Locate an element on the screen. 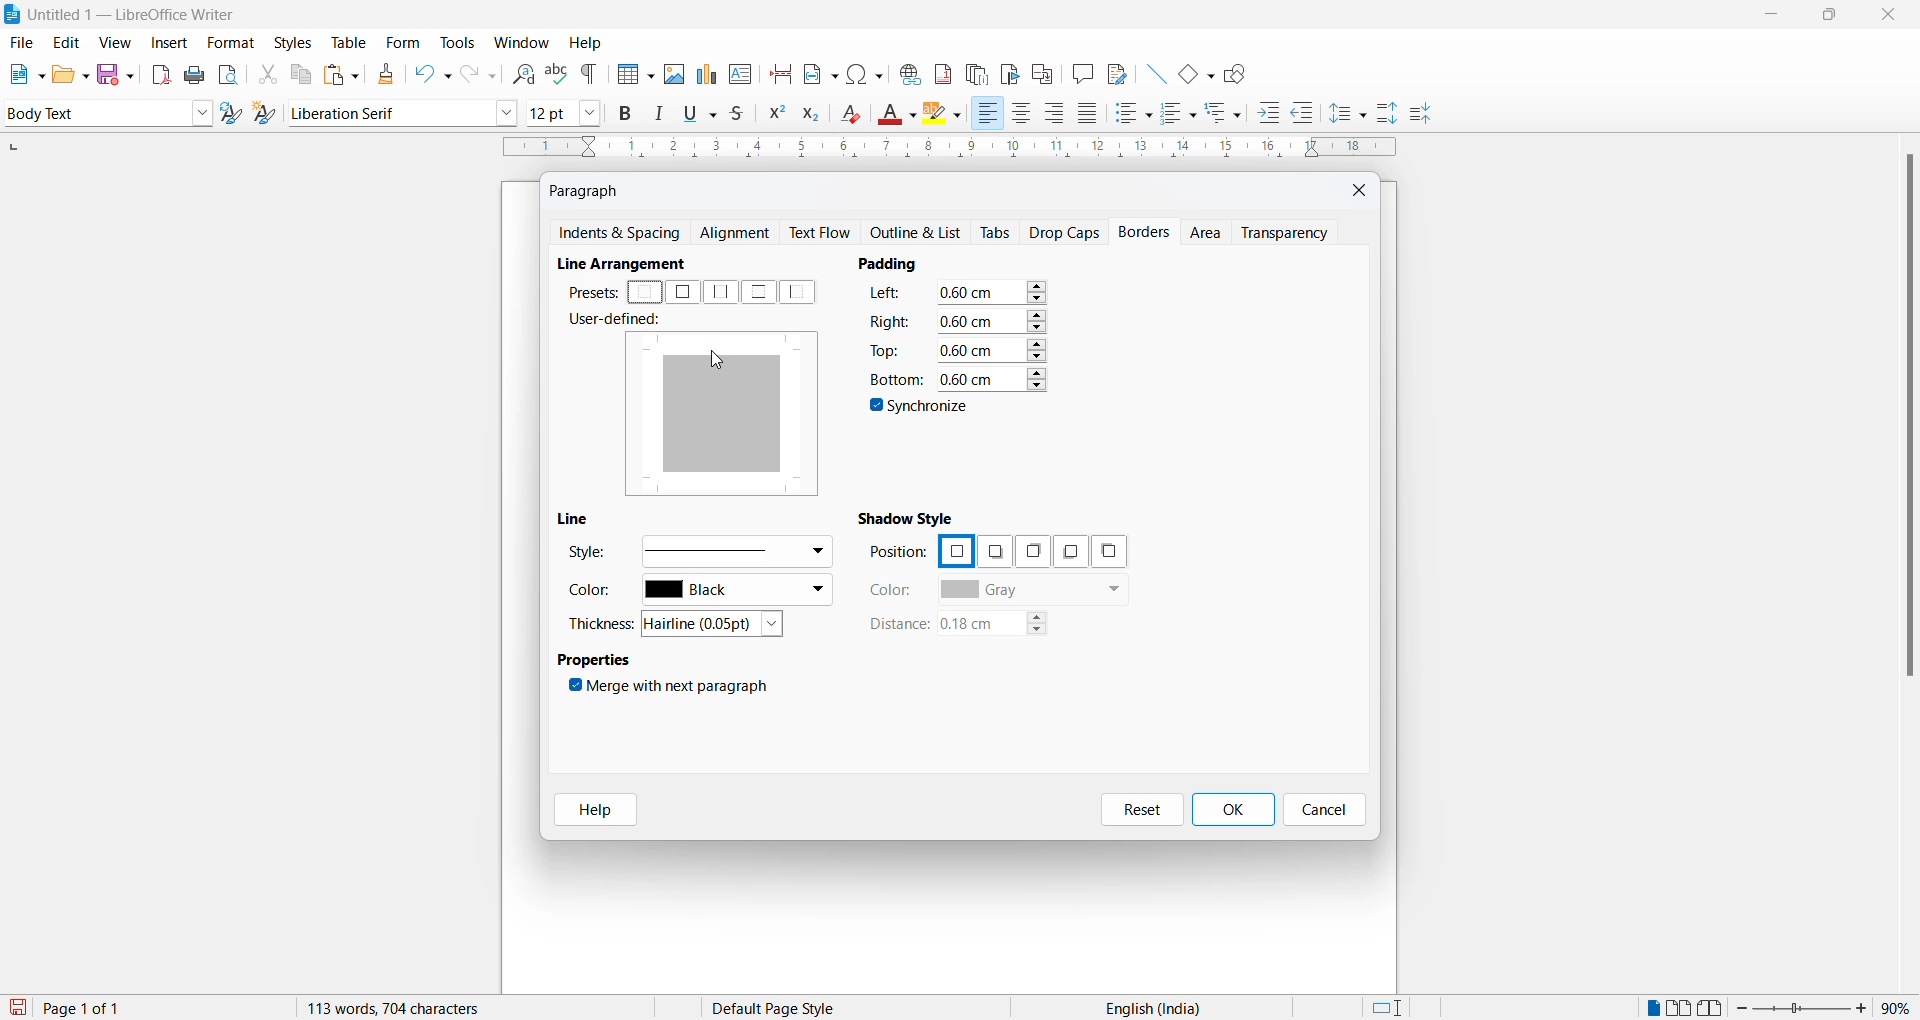  shadow style is located at coordinates (910, 517).